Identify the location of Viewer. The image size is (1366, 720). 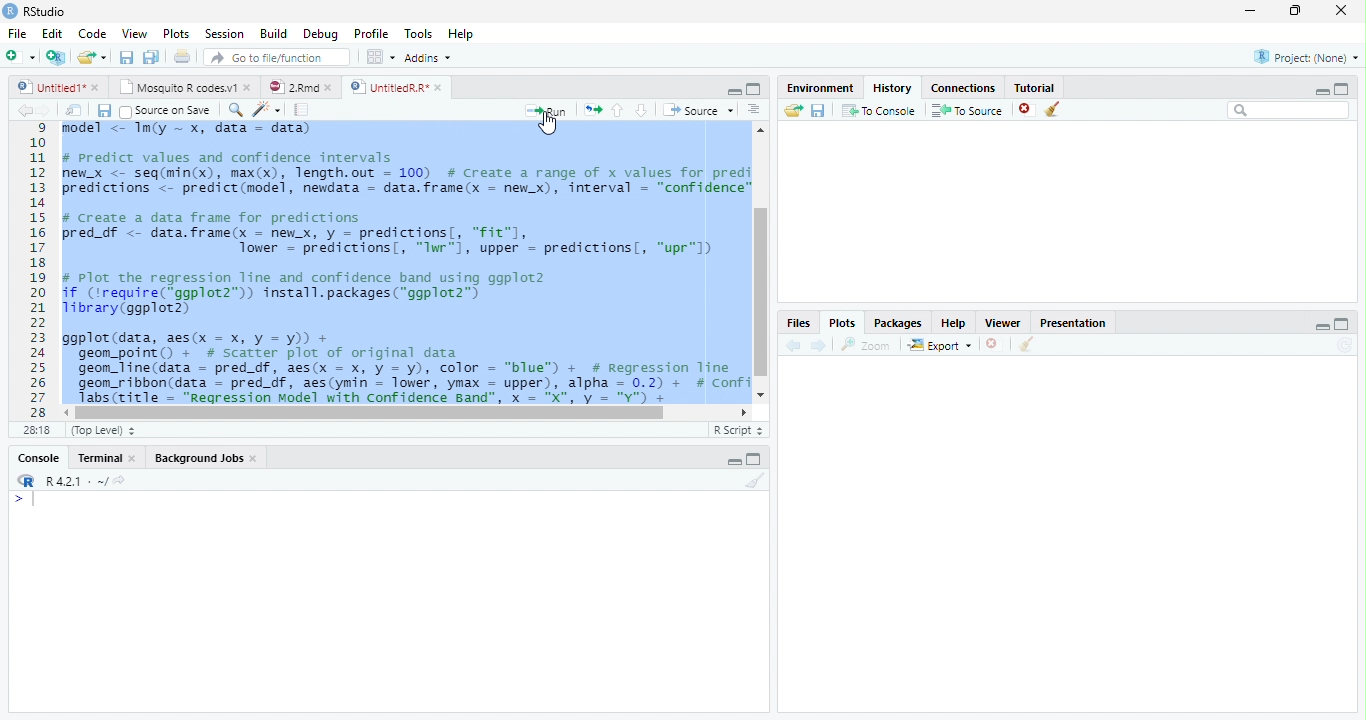
(1004, 325).